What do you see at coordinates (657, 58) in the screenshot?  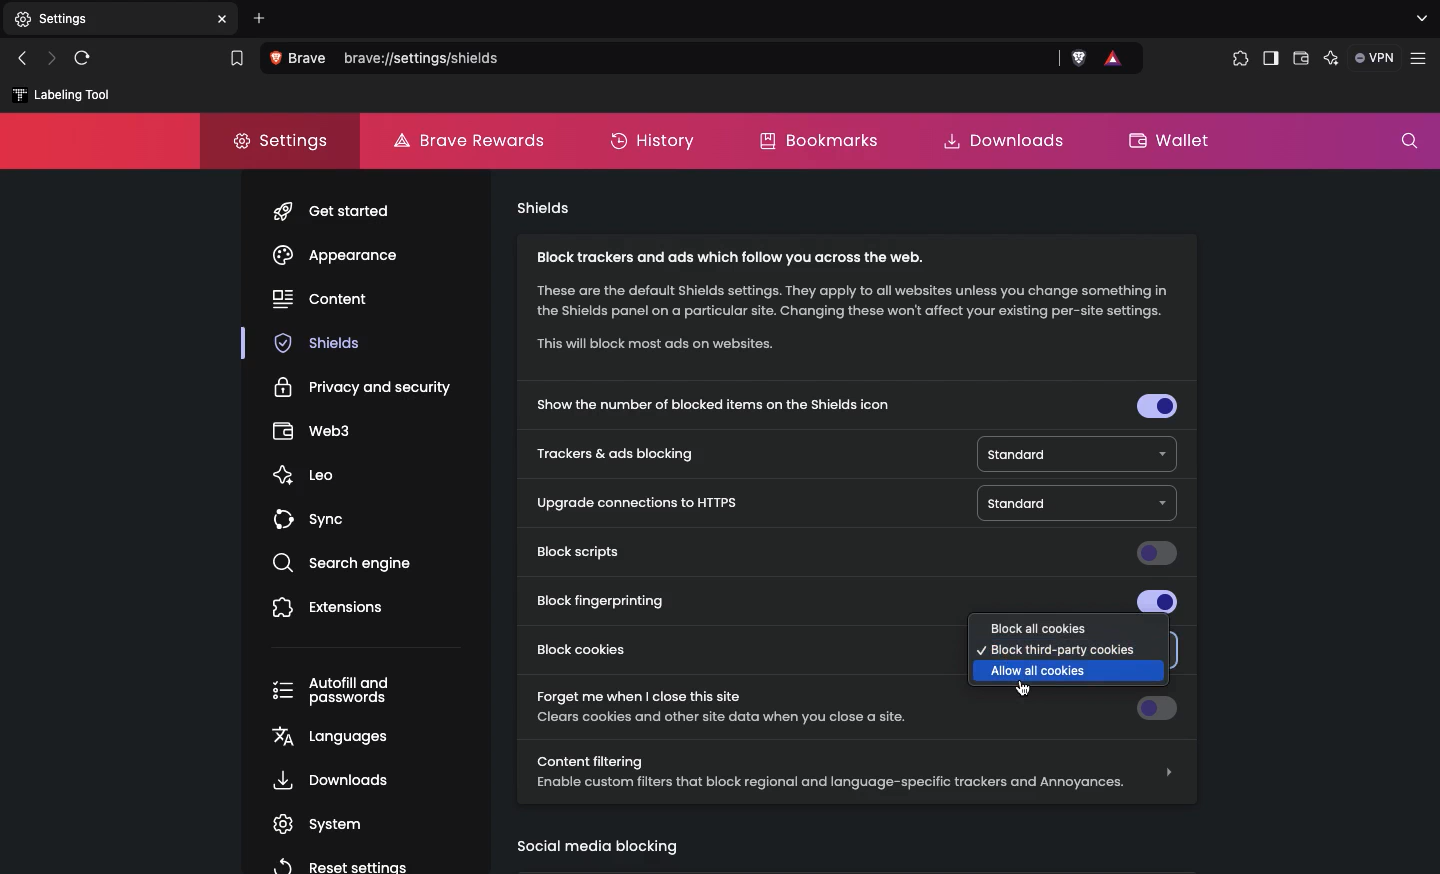 I see `Search` at bounding box center [657, 58].